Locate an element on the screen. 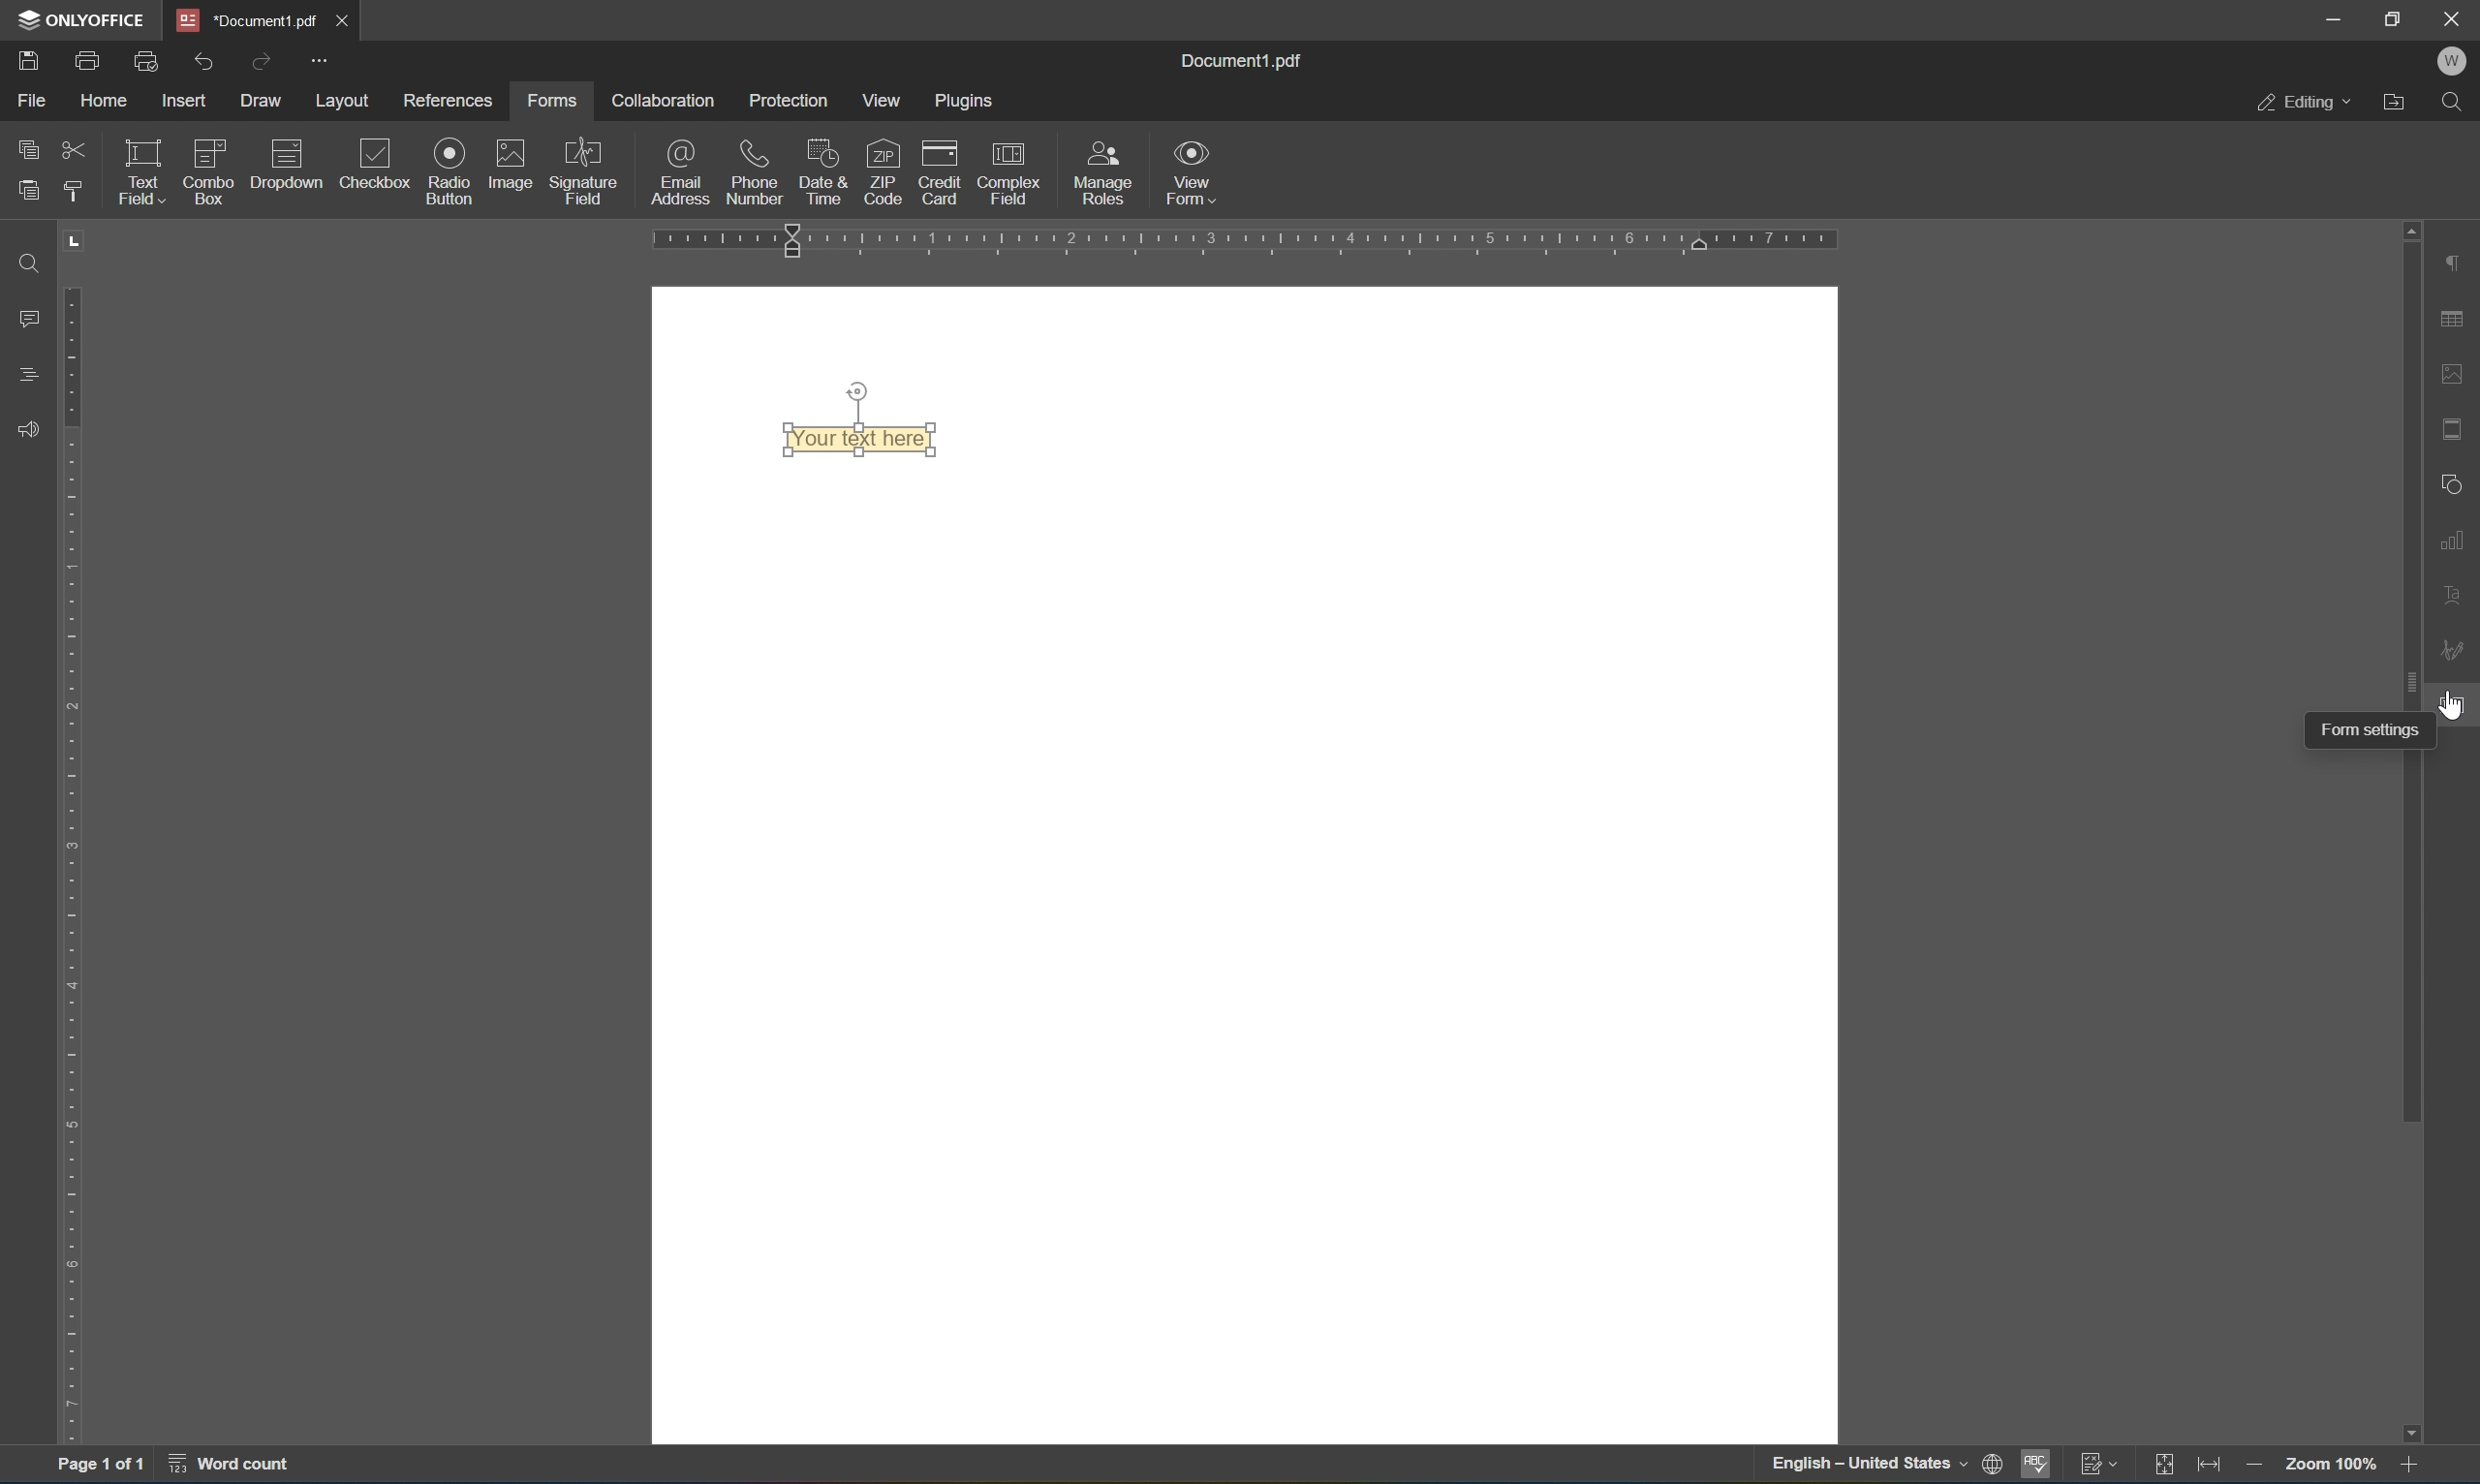  redo is located at coordinates (265, 61).